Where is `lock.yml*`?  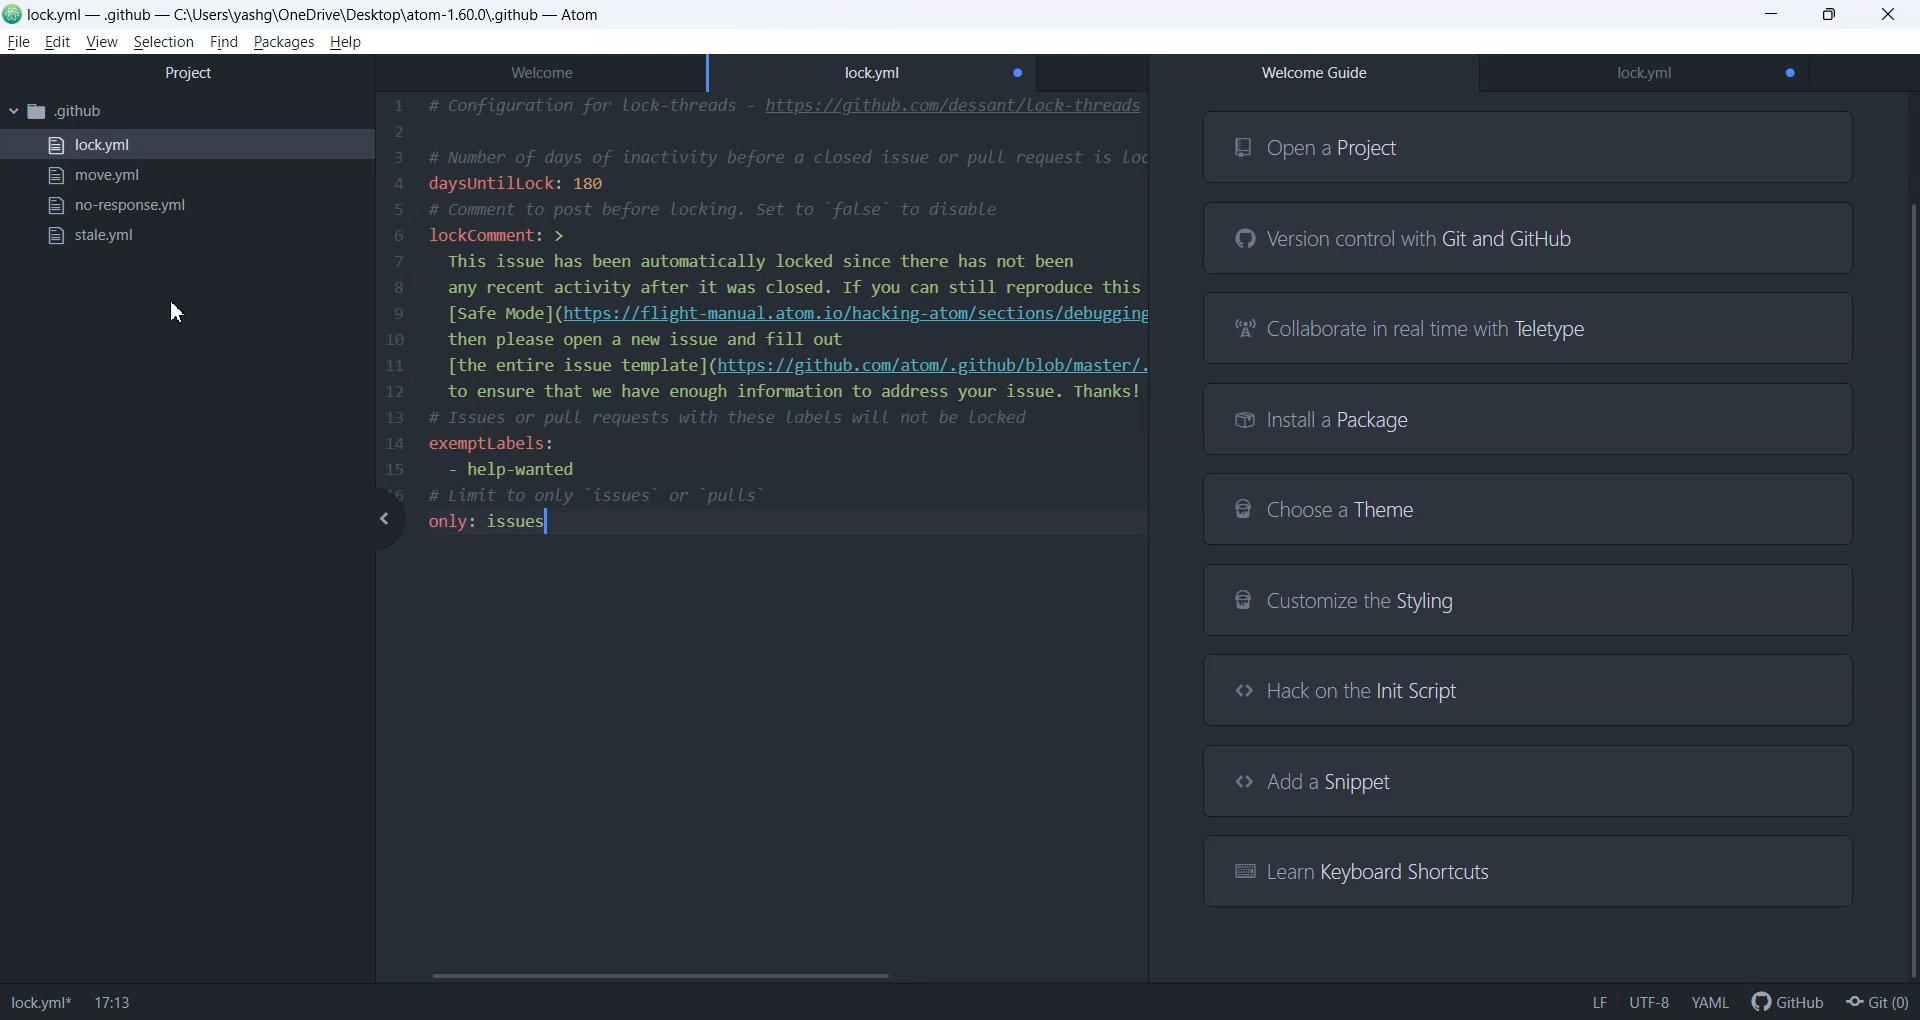
lock.yml* is located at coordinates (40, 1004).